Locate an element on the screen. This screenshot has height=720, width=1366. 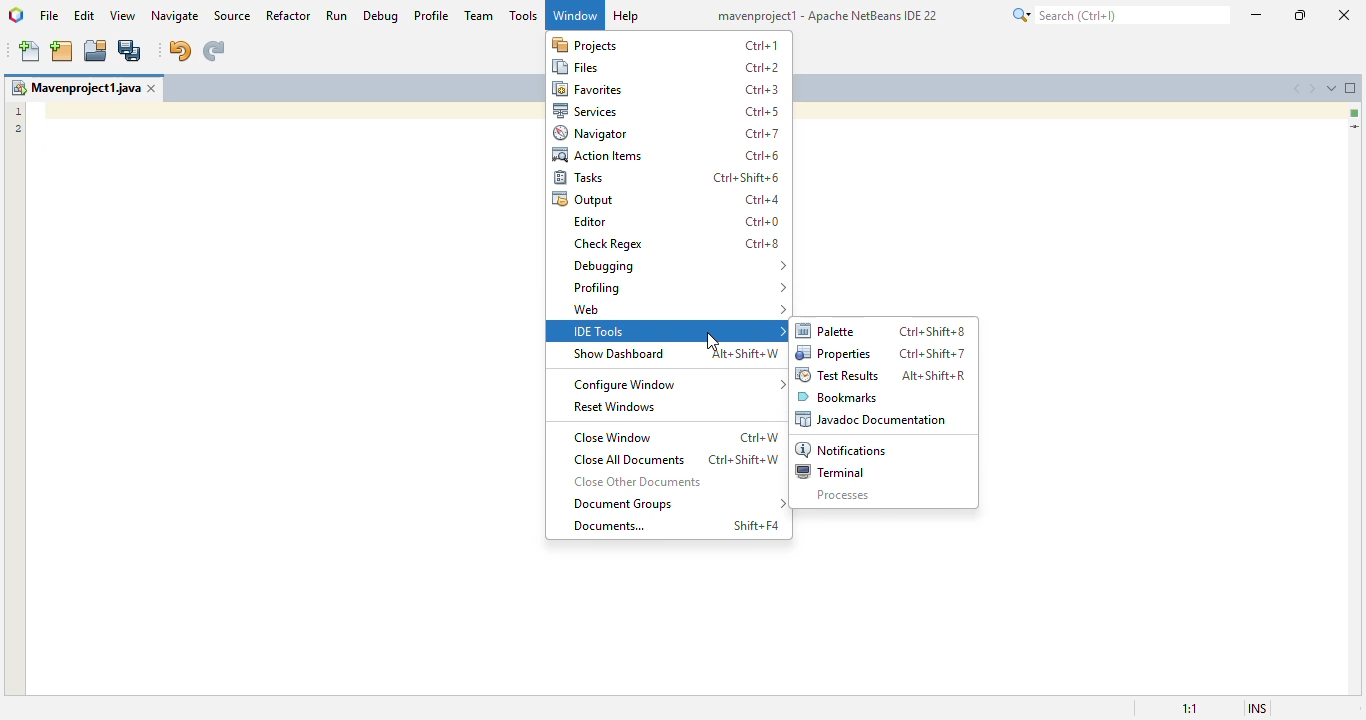
files is located at coordinates (580, 67).